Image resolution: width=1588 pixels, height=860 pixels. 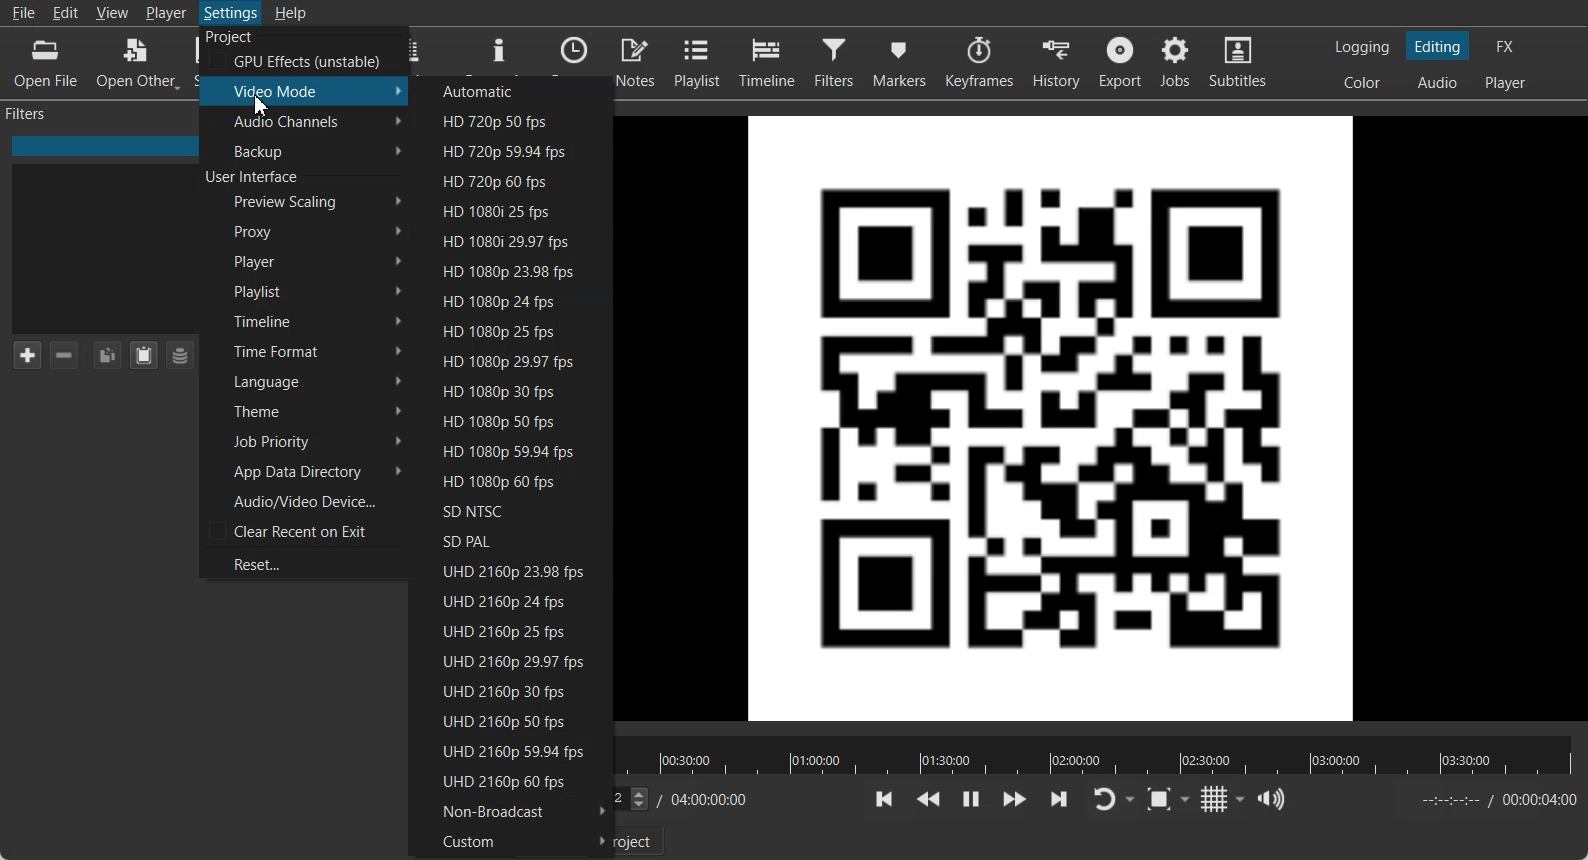 I want to click on Export, so click(x=1120, y=62).